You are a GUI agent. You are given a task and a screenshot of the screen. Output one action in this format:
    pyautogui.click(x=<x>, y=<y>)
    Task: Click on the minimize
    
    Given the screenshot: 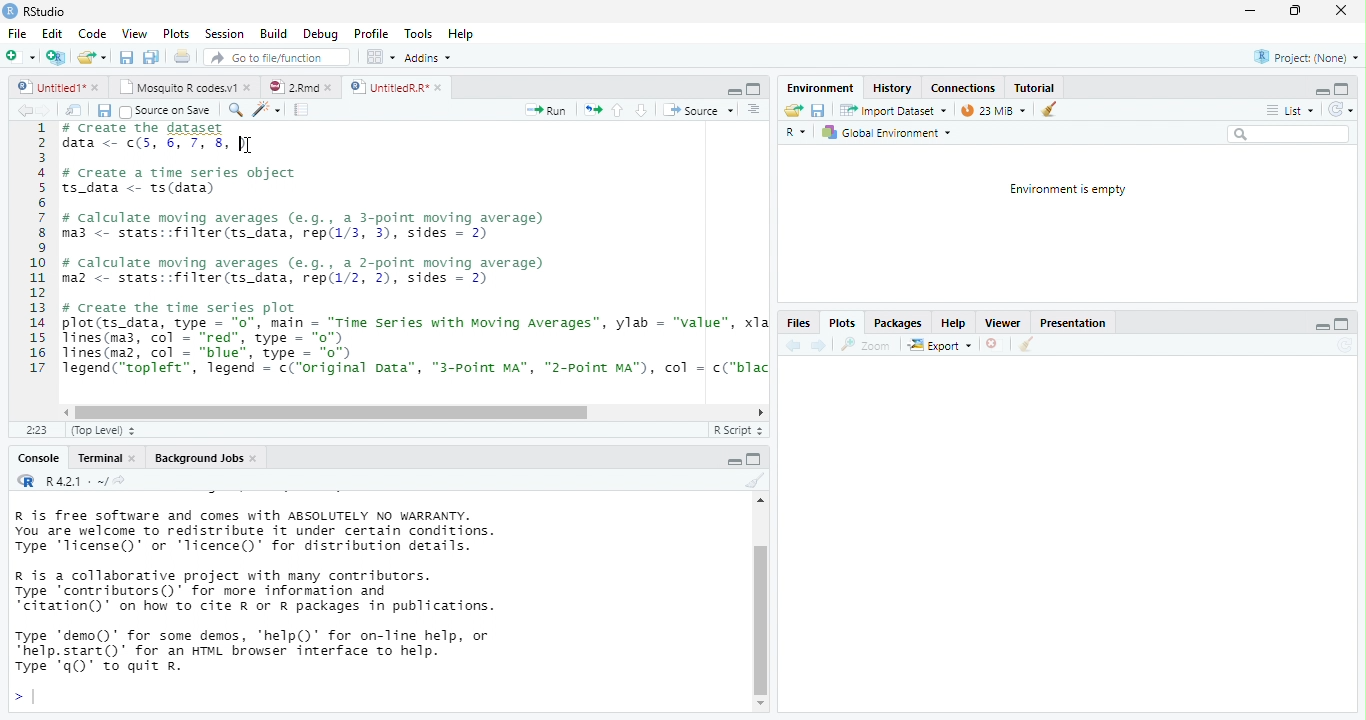 What is the action you would take?
    pyautogui.click(x=754, y=458)
    